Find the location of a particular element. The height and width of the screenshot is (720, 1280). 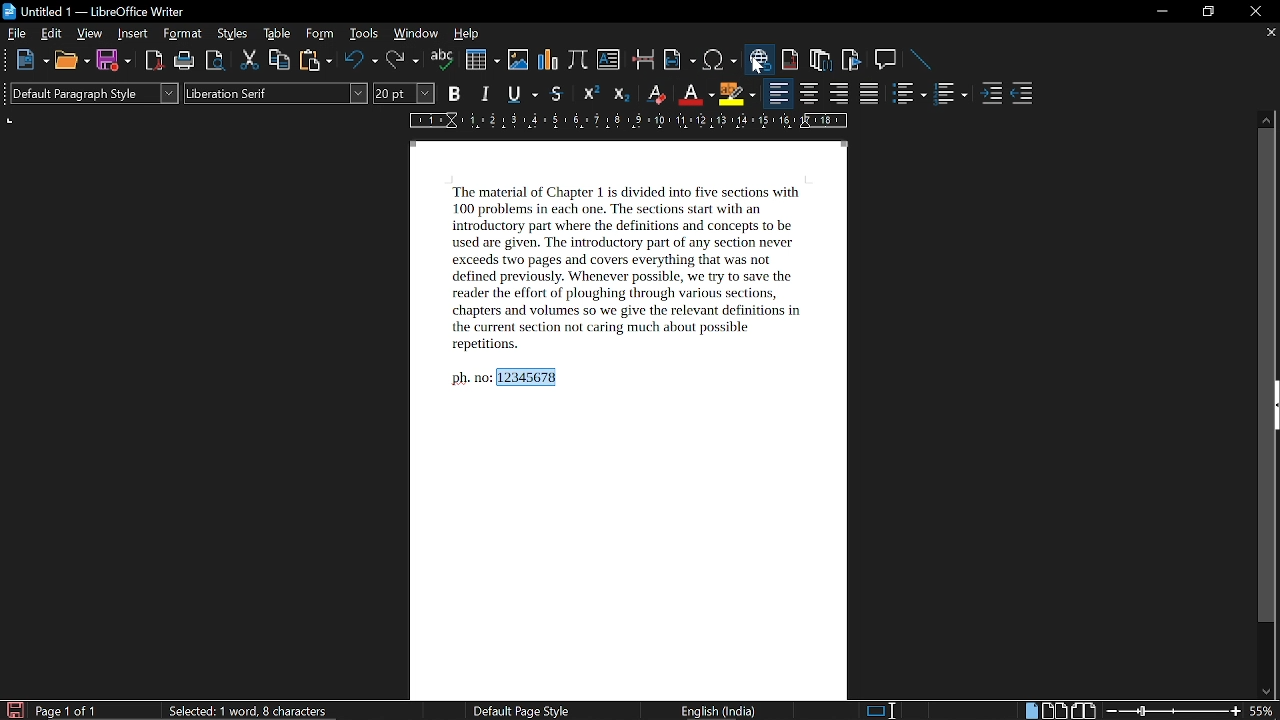

cursor is located at coordinates (758, 65).